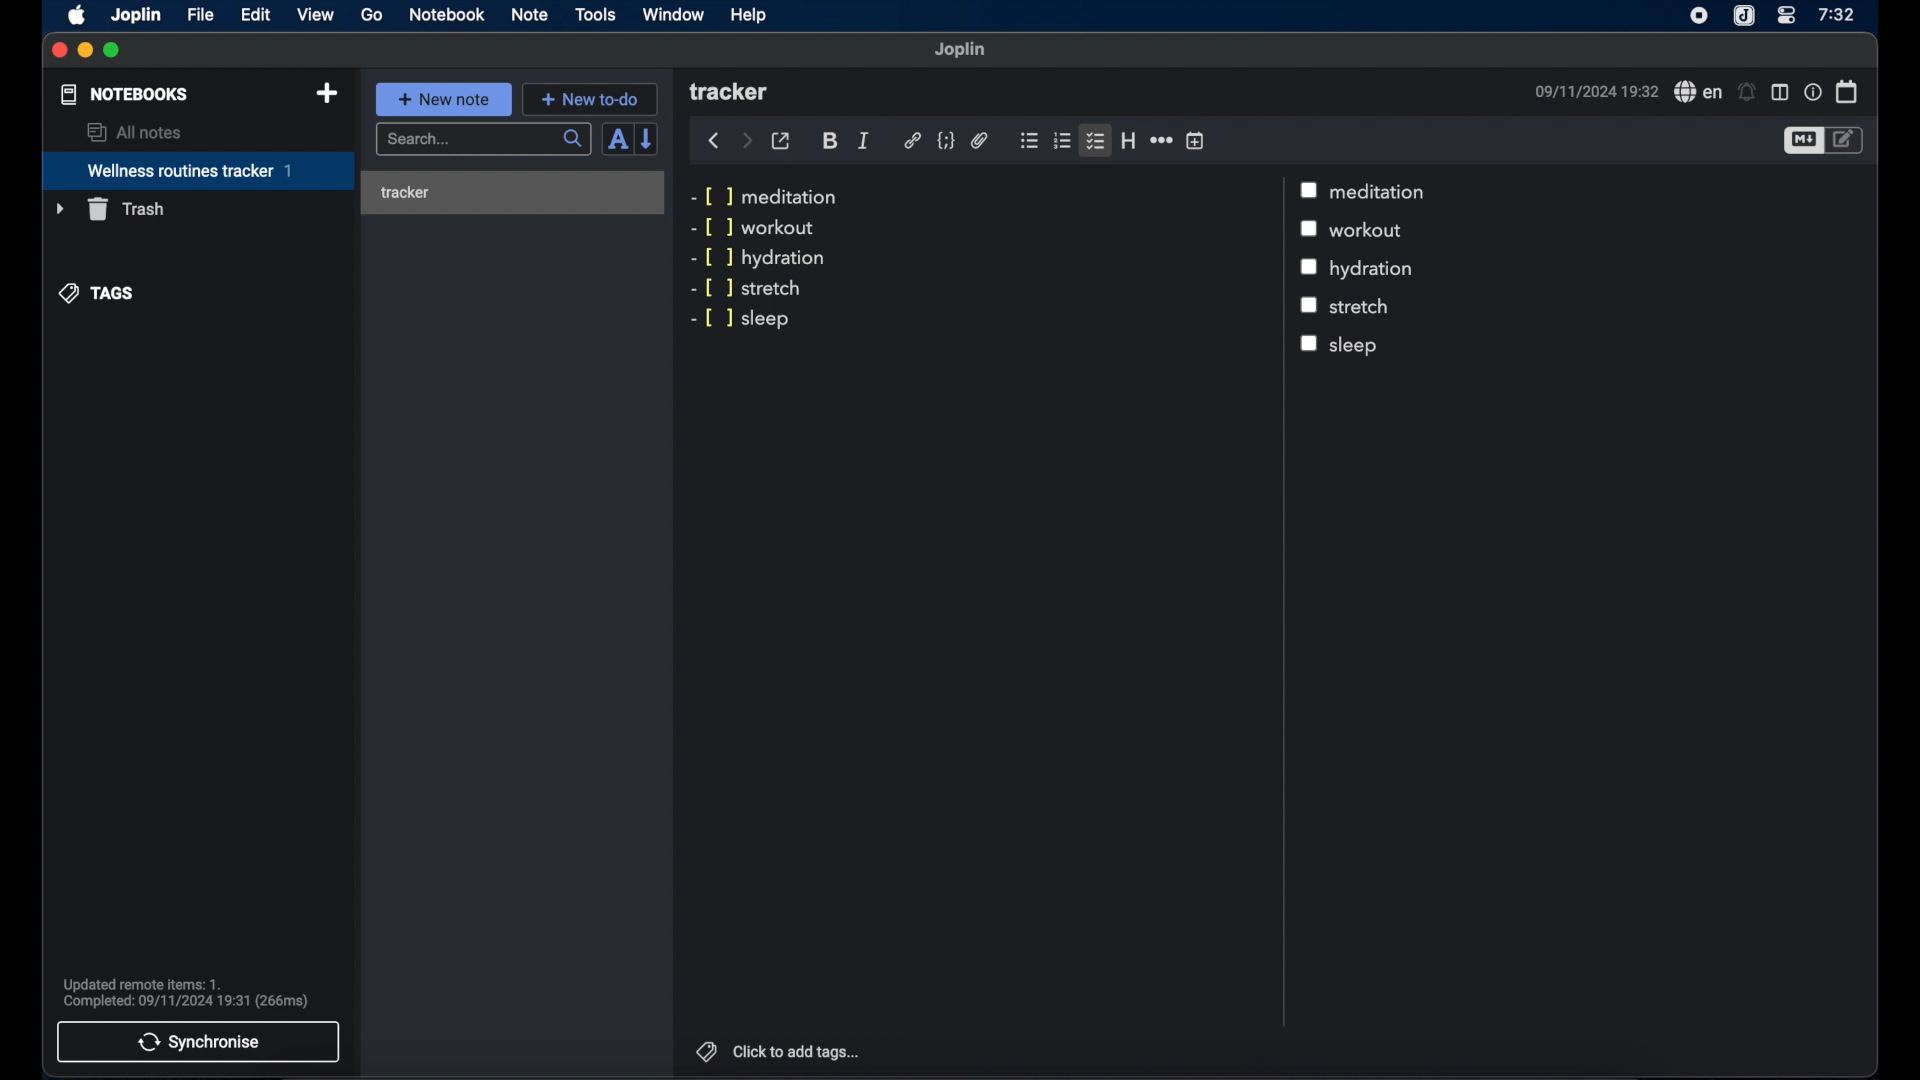  Describe the element at coordinates (674, 14) in the screenshot. I see `window` at that location.